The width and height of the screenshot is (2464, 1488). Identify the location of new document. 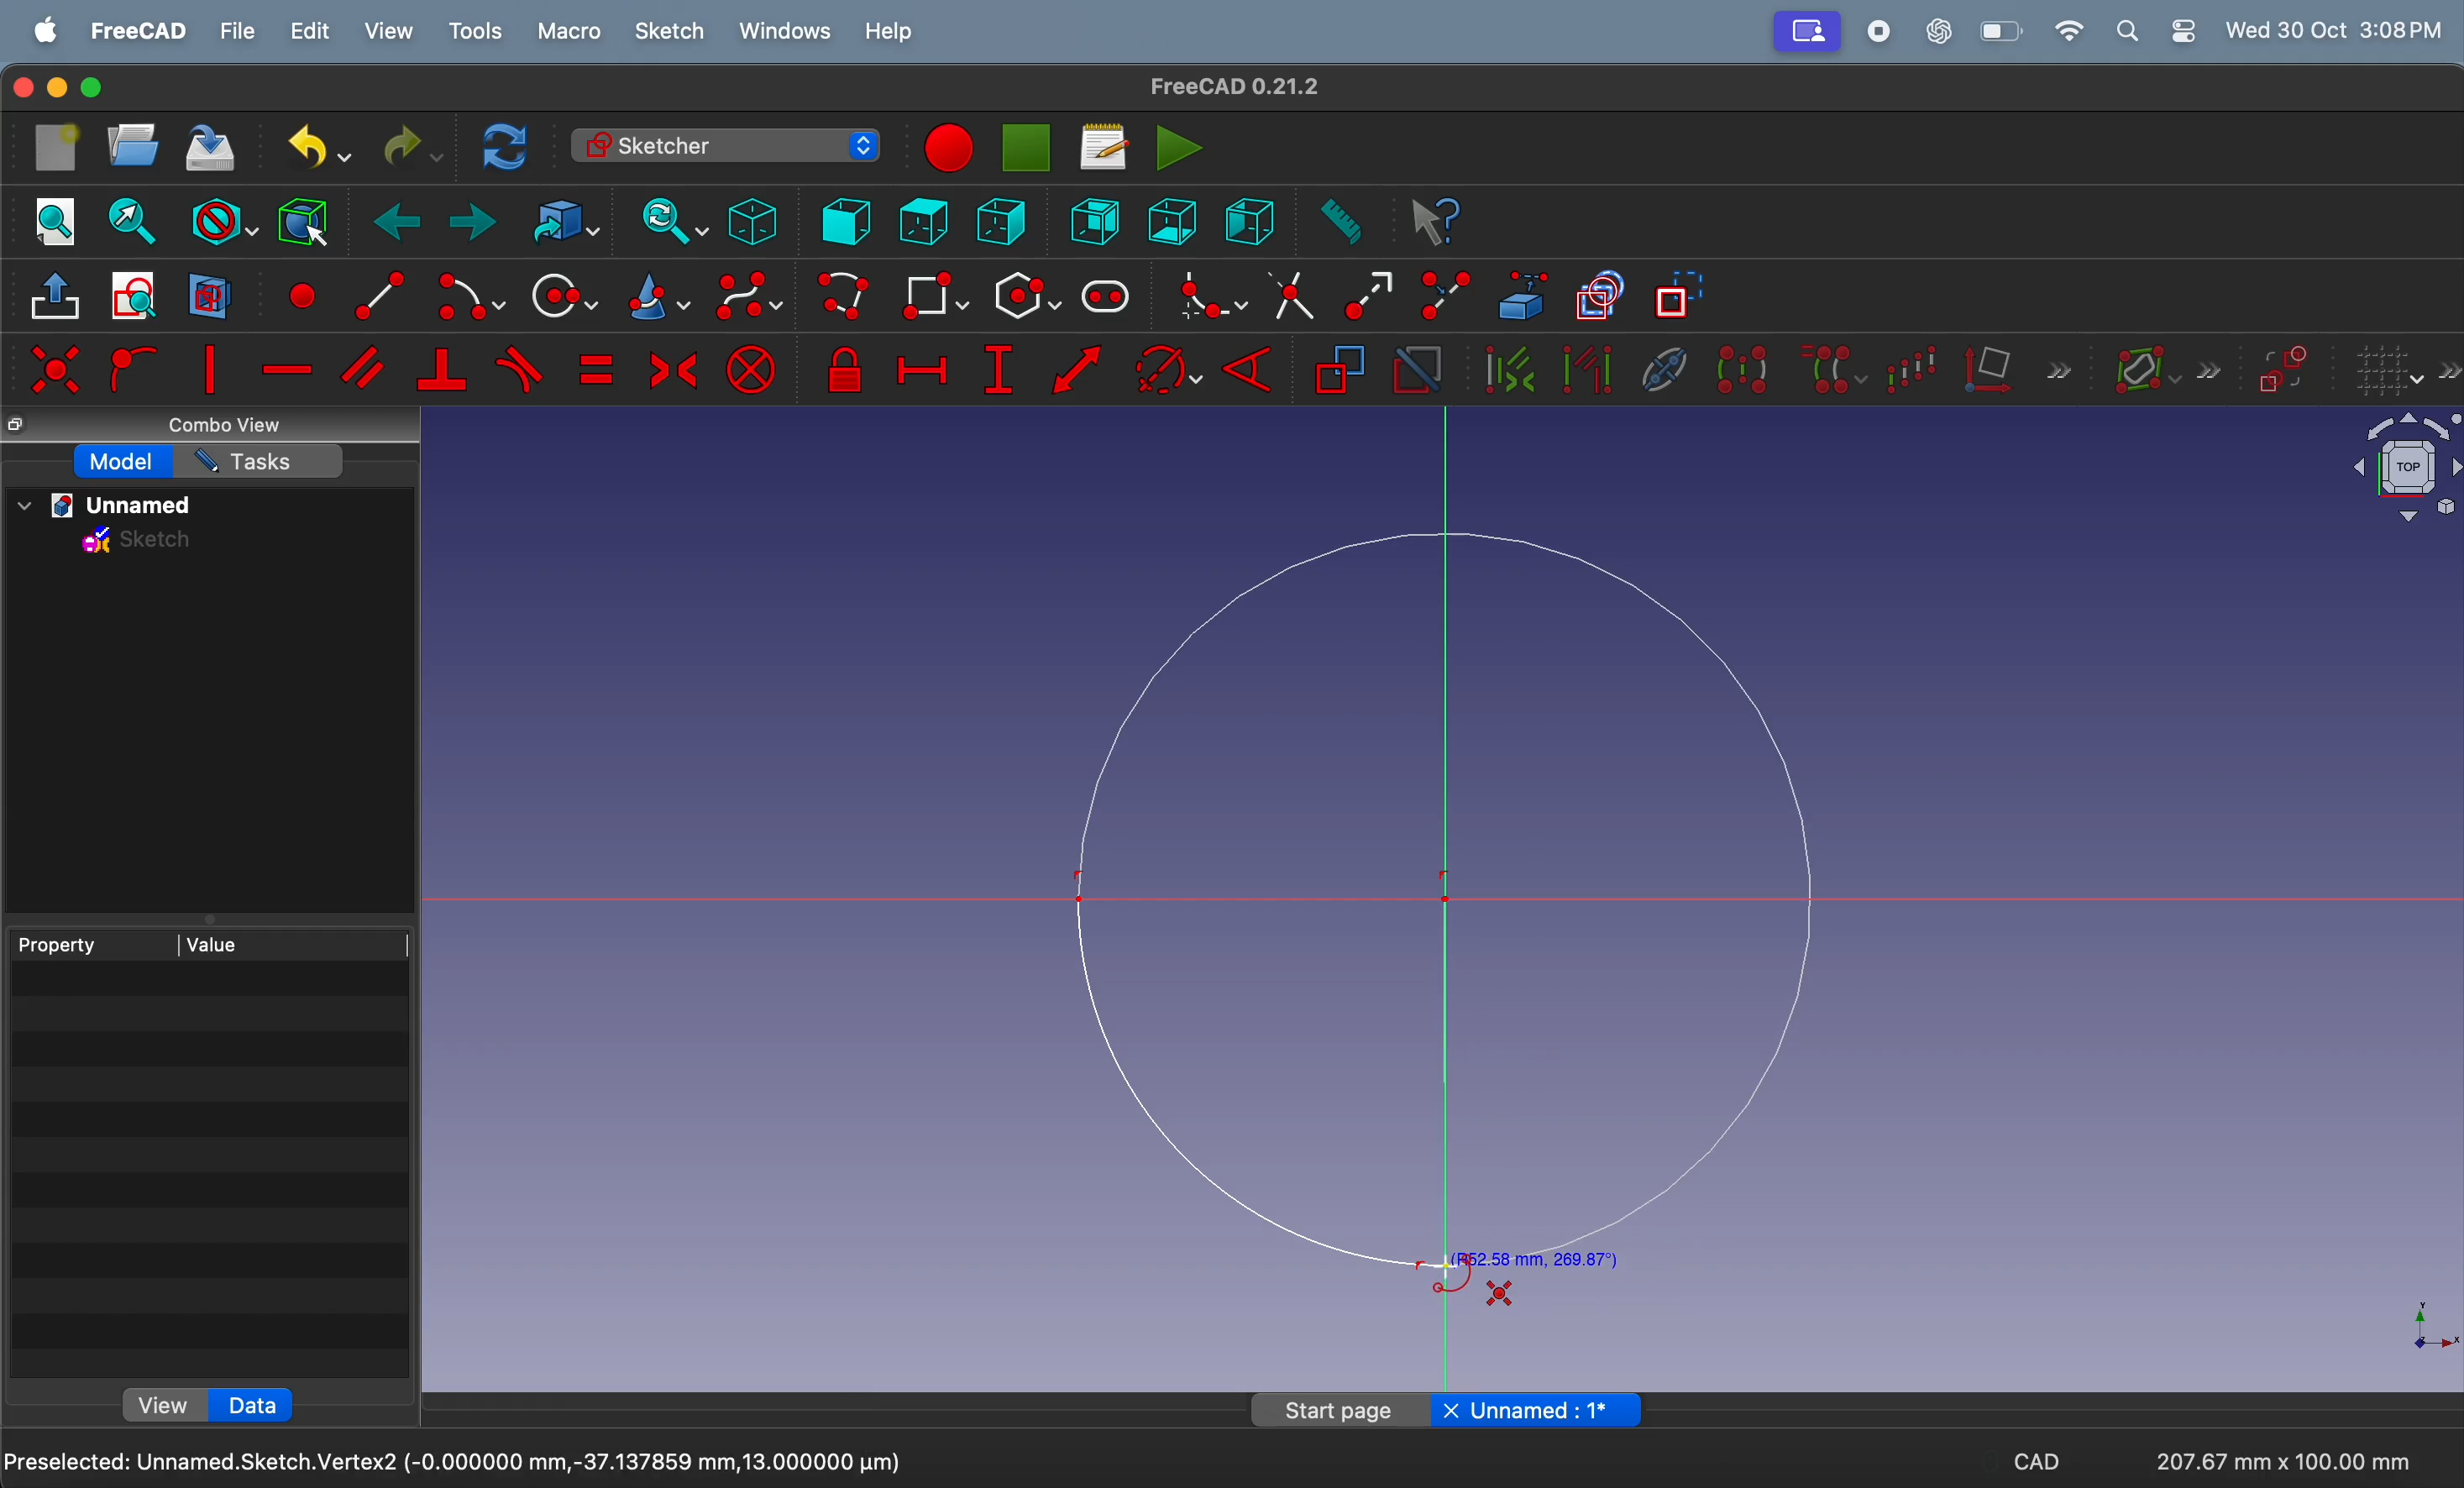
(59, 148).